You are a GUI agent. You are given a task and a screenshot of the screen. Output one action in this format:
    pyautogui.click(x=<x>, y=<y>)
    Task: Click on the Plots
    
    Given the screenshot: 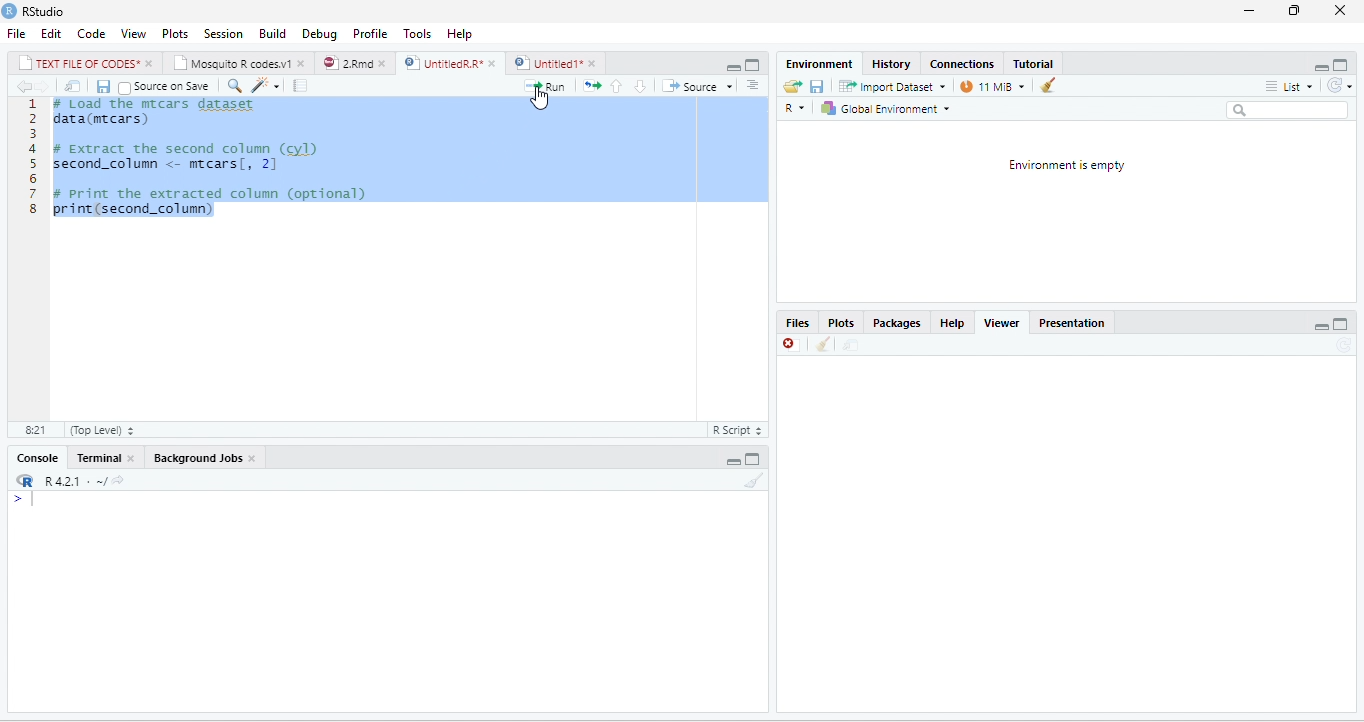 What is the action you would take?
    pyautogui.click(x=845, y=323)
    